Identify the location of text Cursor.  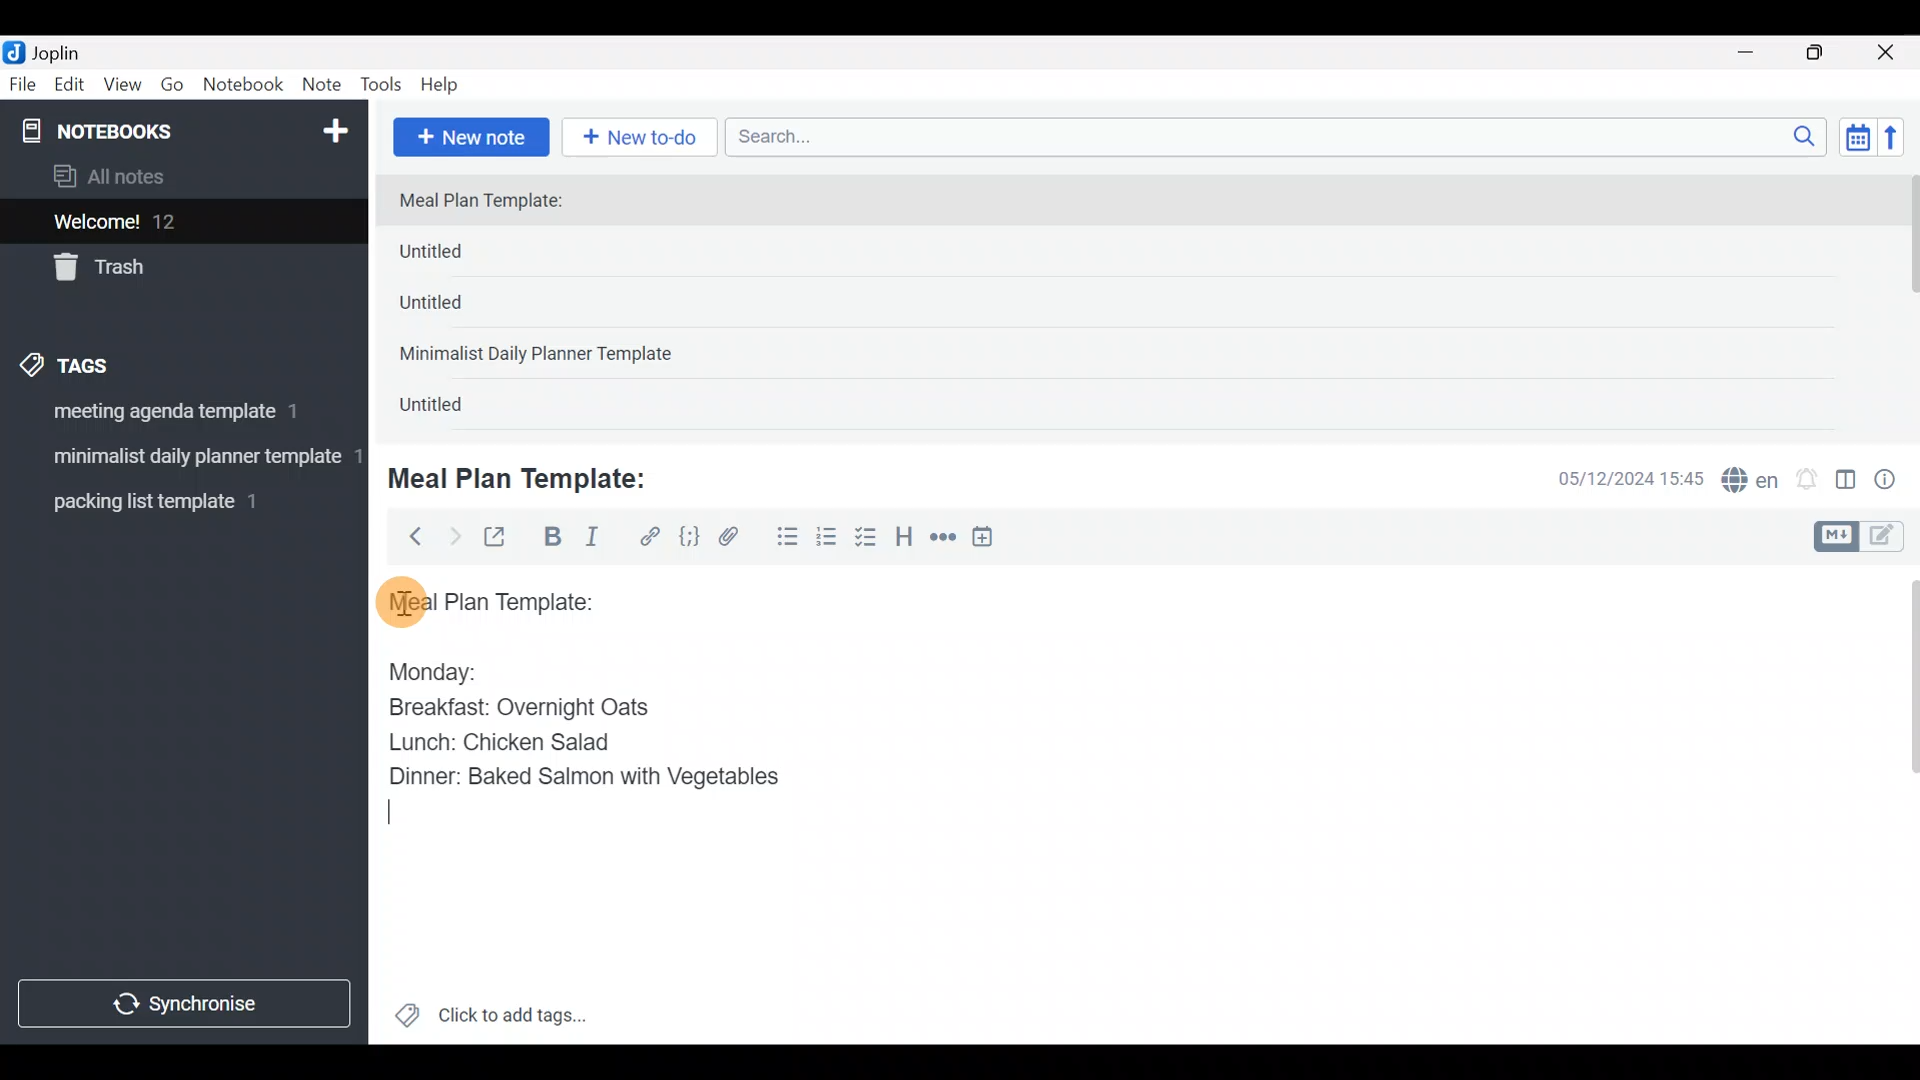
(394, 811).